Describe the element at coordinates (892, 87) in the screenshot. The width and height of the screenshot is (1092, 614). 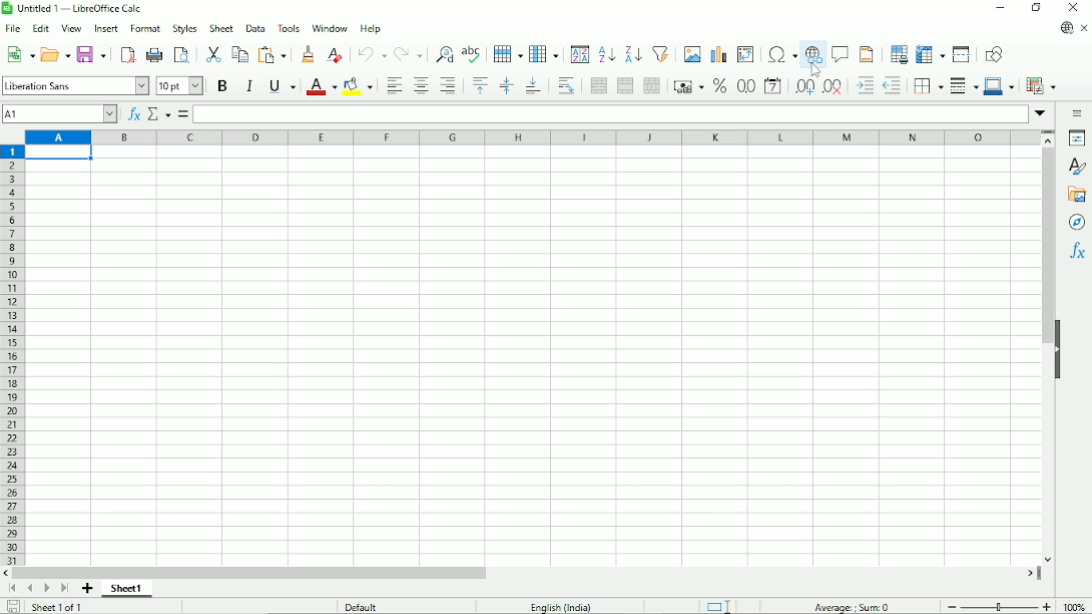
I see `Decrease indent` at that location.